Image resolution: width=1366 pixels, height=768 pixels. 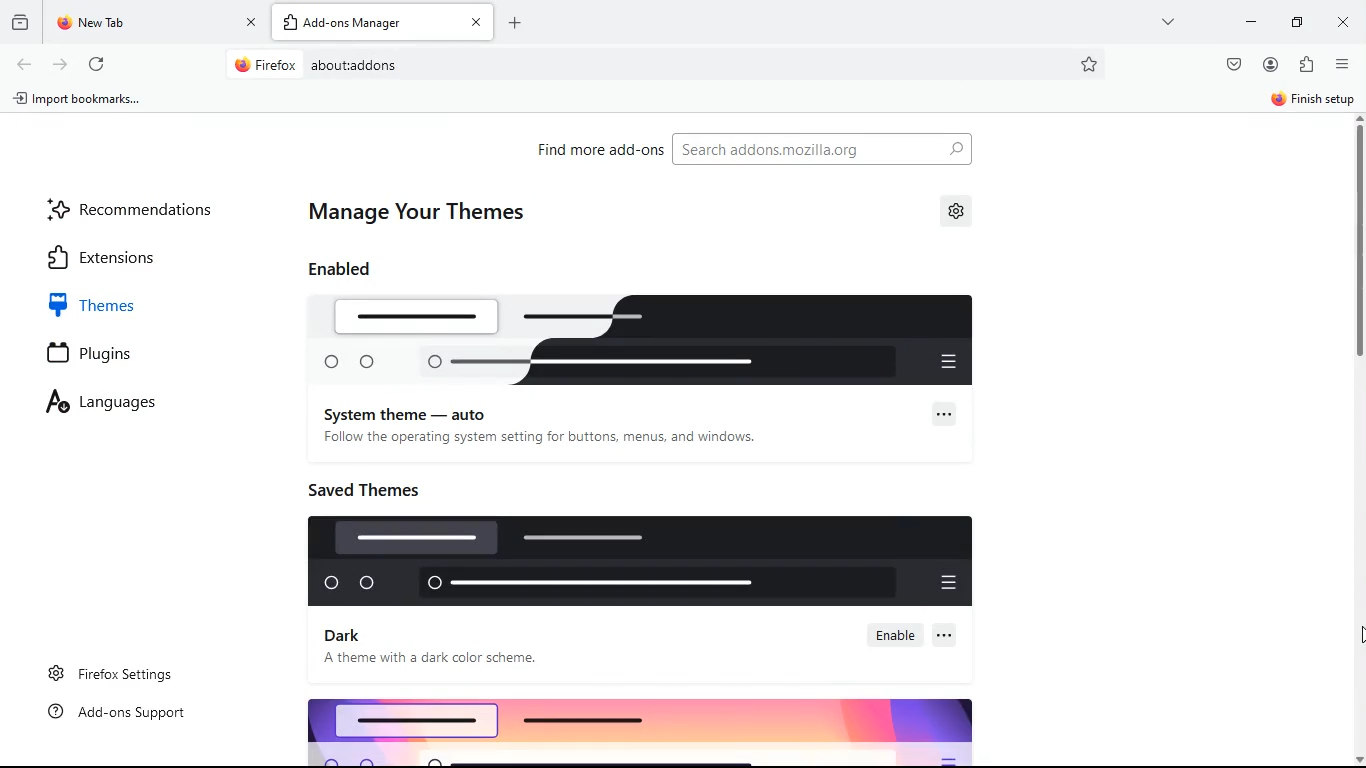 What do you see at coordinates (383, 22) in the screenshot?
I see `add-ons tab` at bounding box center [383, 22].